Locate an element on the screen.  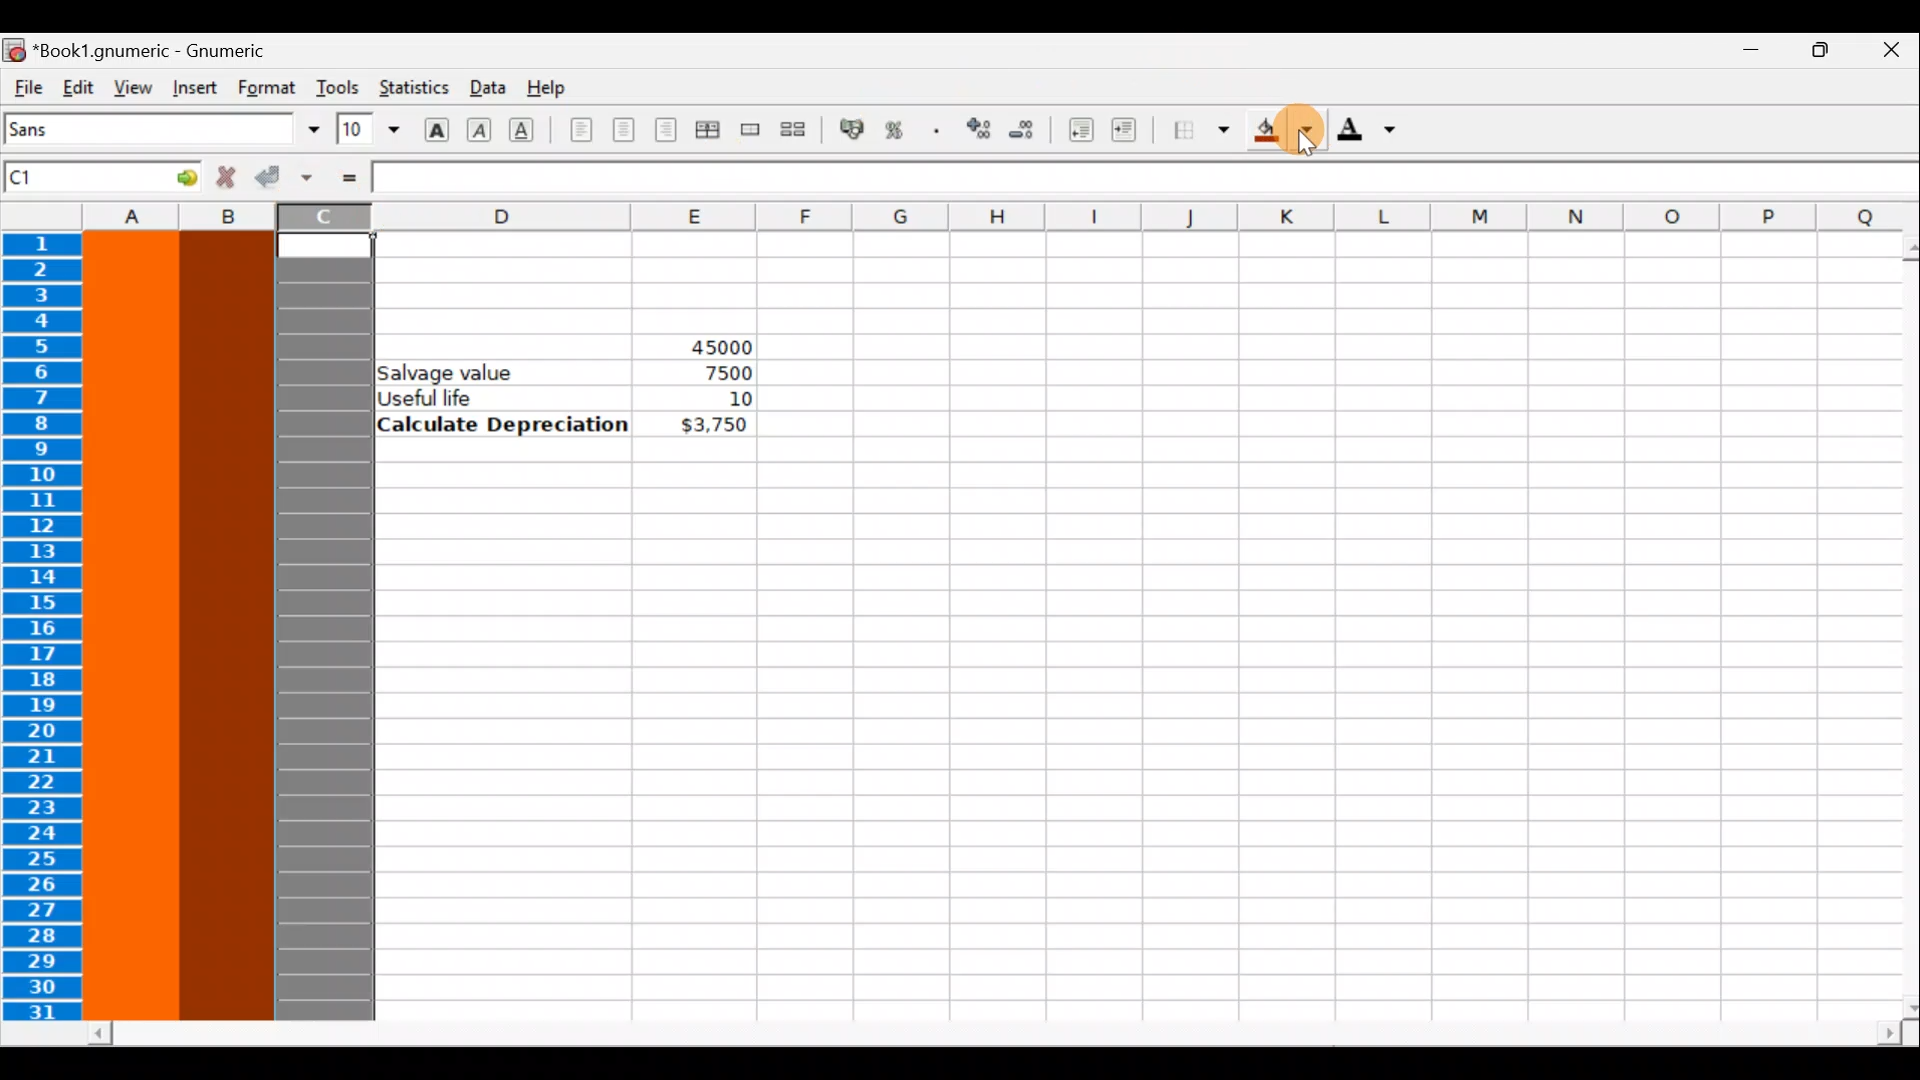
10 is located at coordinates (714, 399).